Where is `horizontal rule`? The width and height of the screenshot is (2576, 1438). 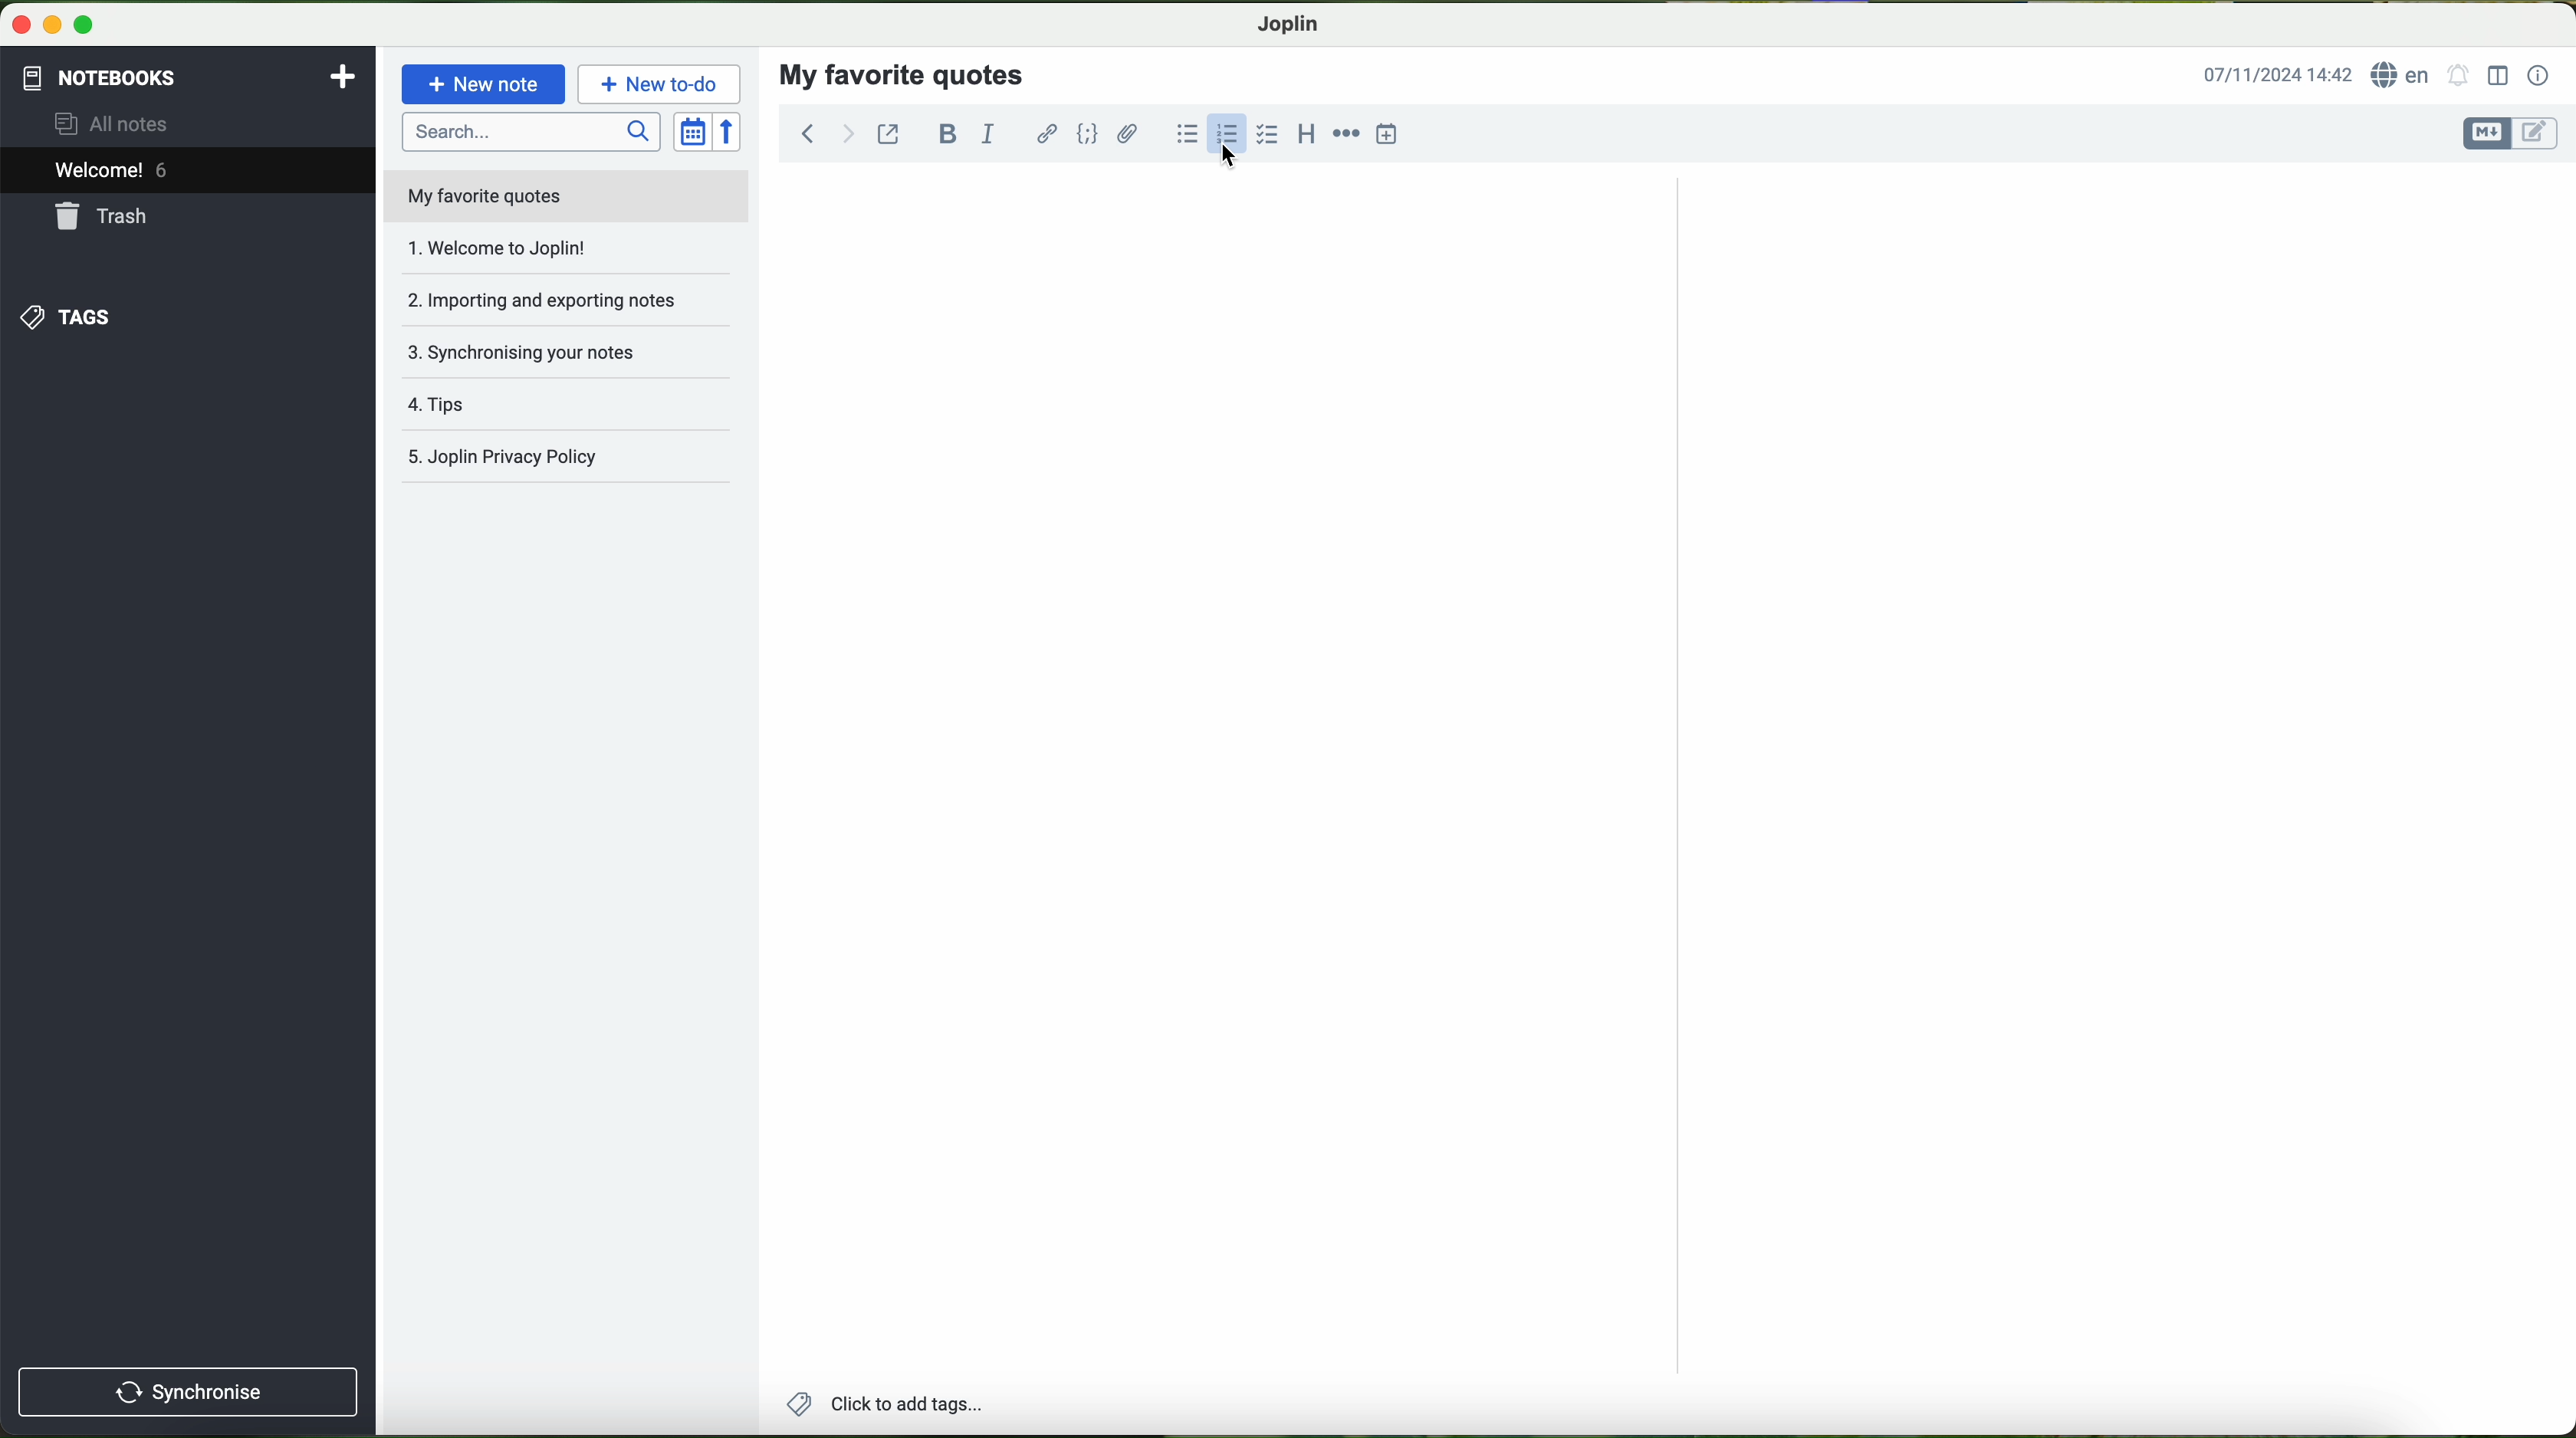
horizontal rule is located at coordinates (1347, 134).